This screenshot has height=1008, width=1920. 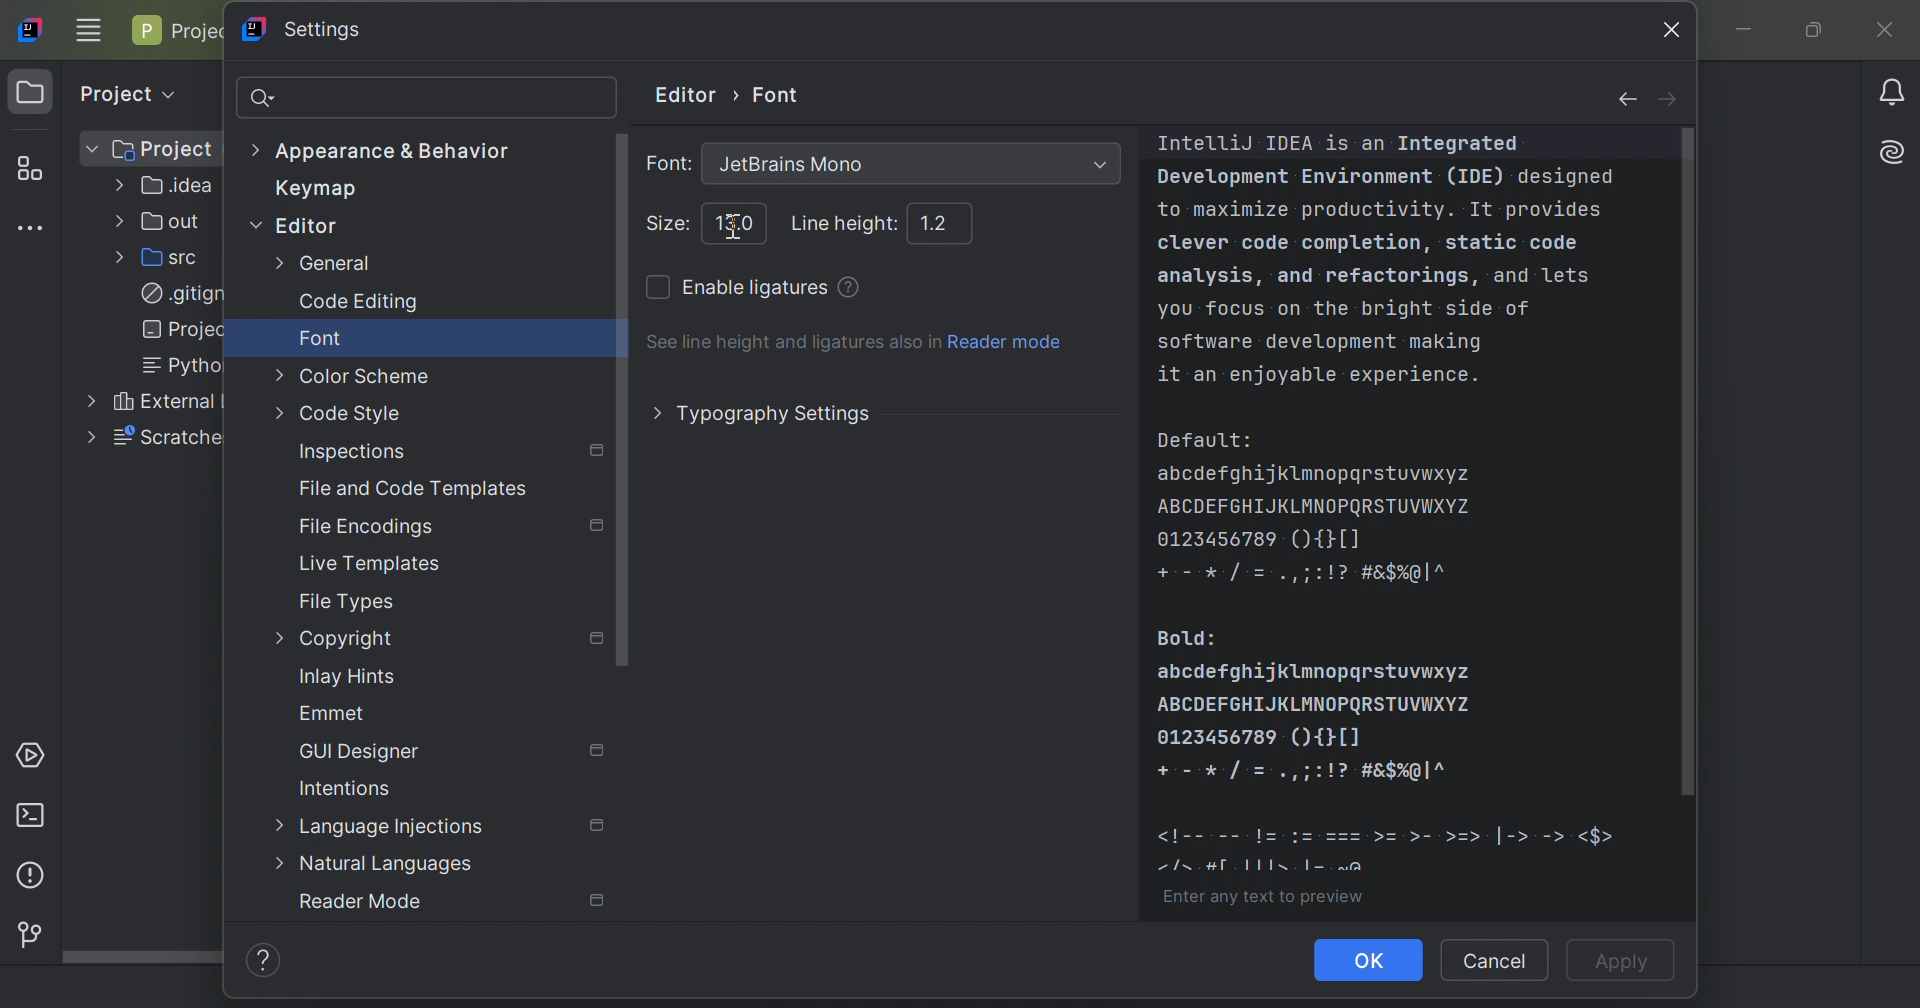 What do you see at coordinates (1318, 703) in the screenshot?
I see `ABCDEFGHIJKLMNOPQRSTUVWXYZ` at bounding box center [1318, 703].